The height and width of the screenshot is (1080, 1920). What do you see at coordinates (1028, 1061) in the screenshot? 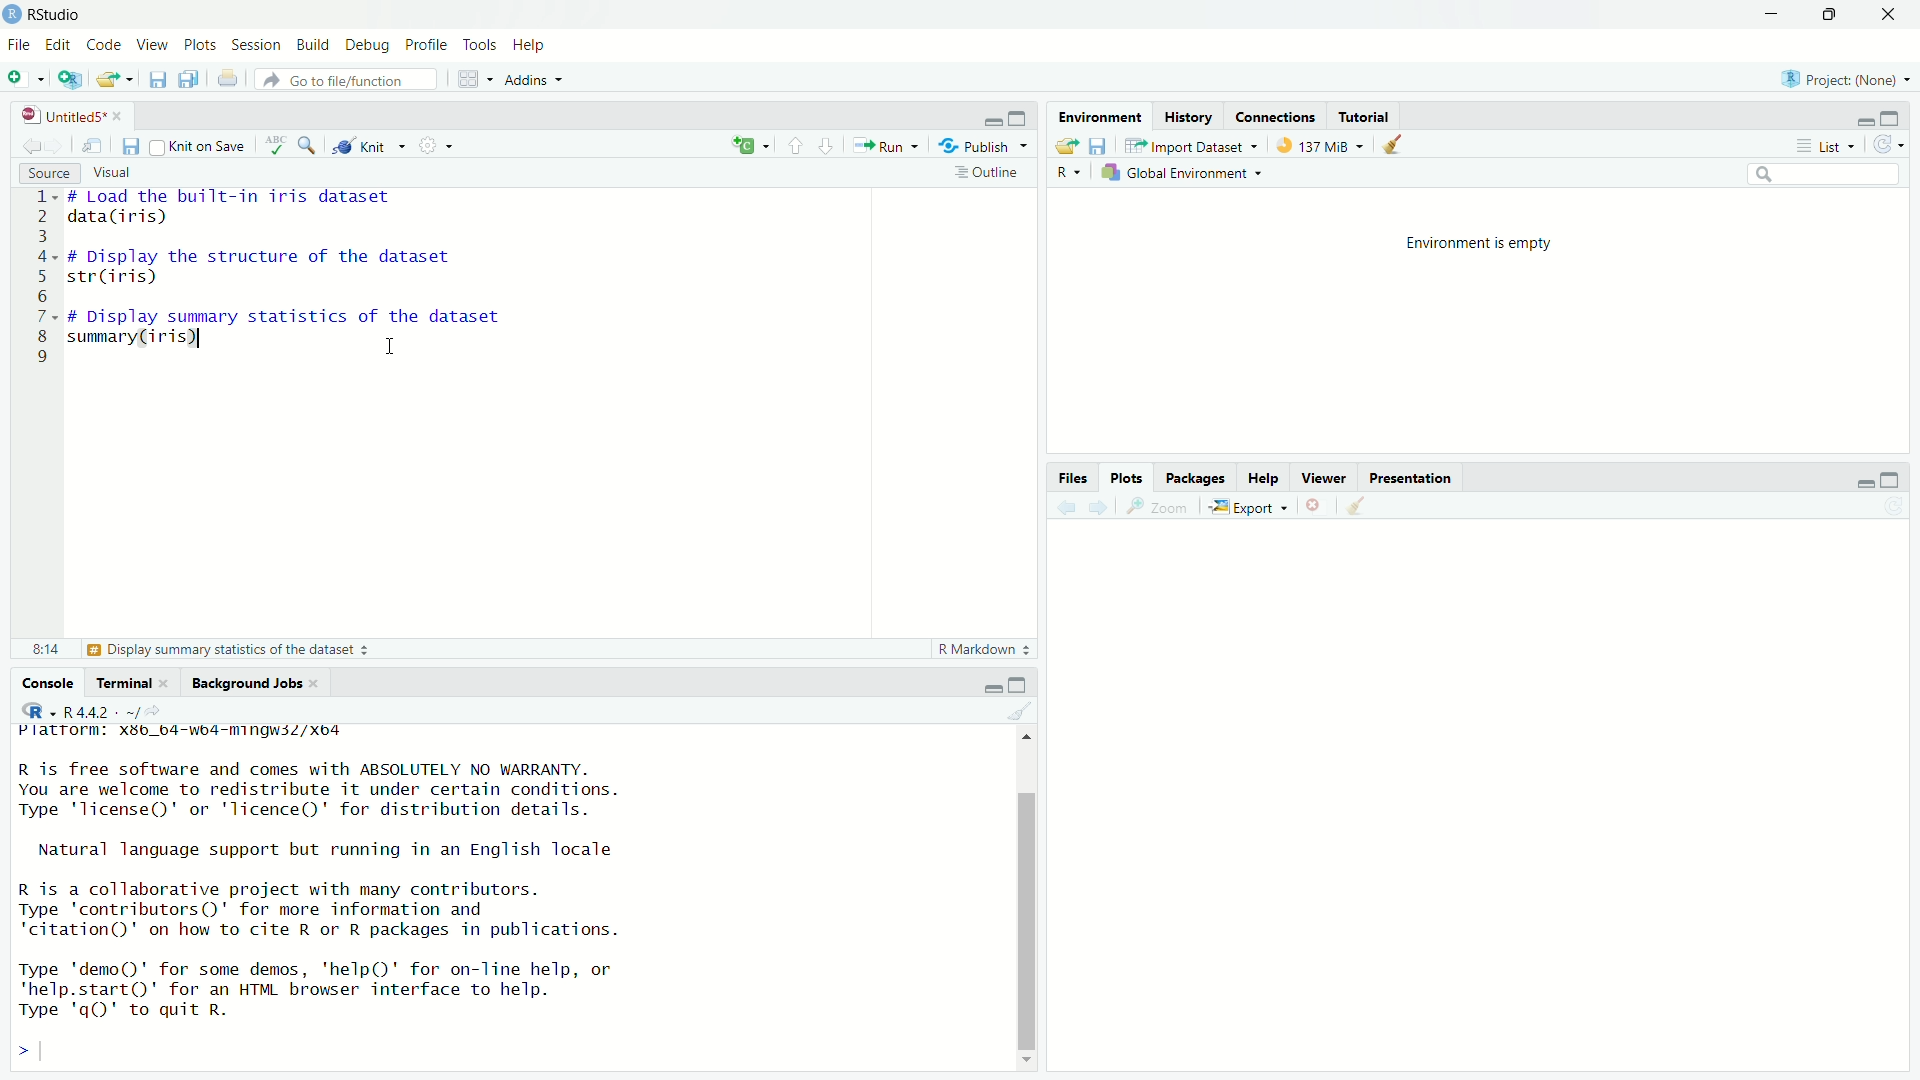
I see `Scroll down` at bounding box center [1028, 1061].